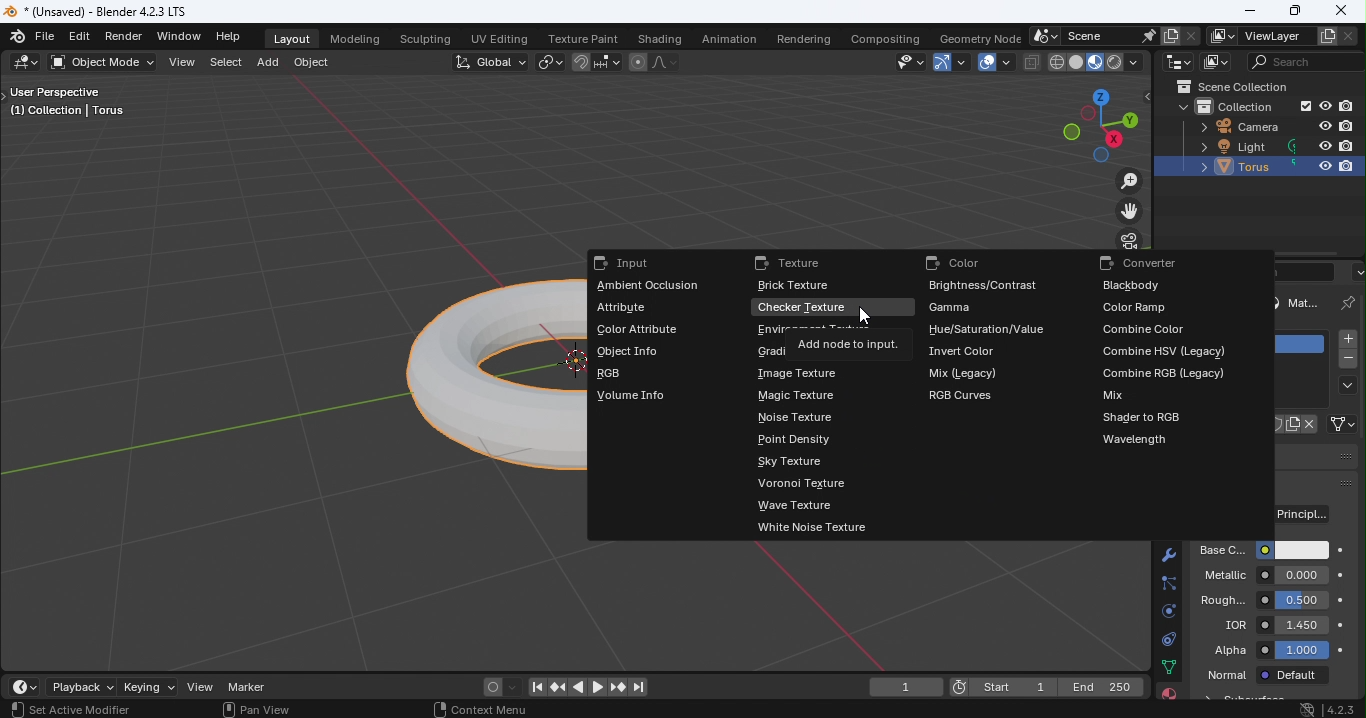  Describe the element at coordinates (1168, 637) in the screenshot. I see `Constraints` at that location.